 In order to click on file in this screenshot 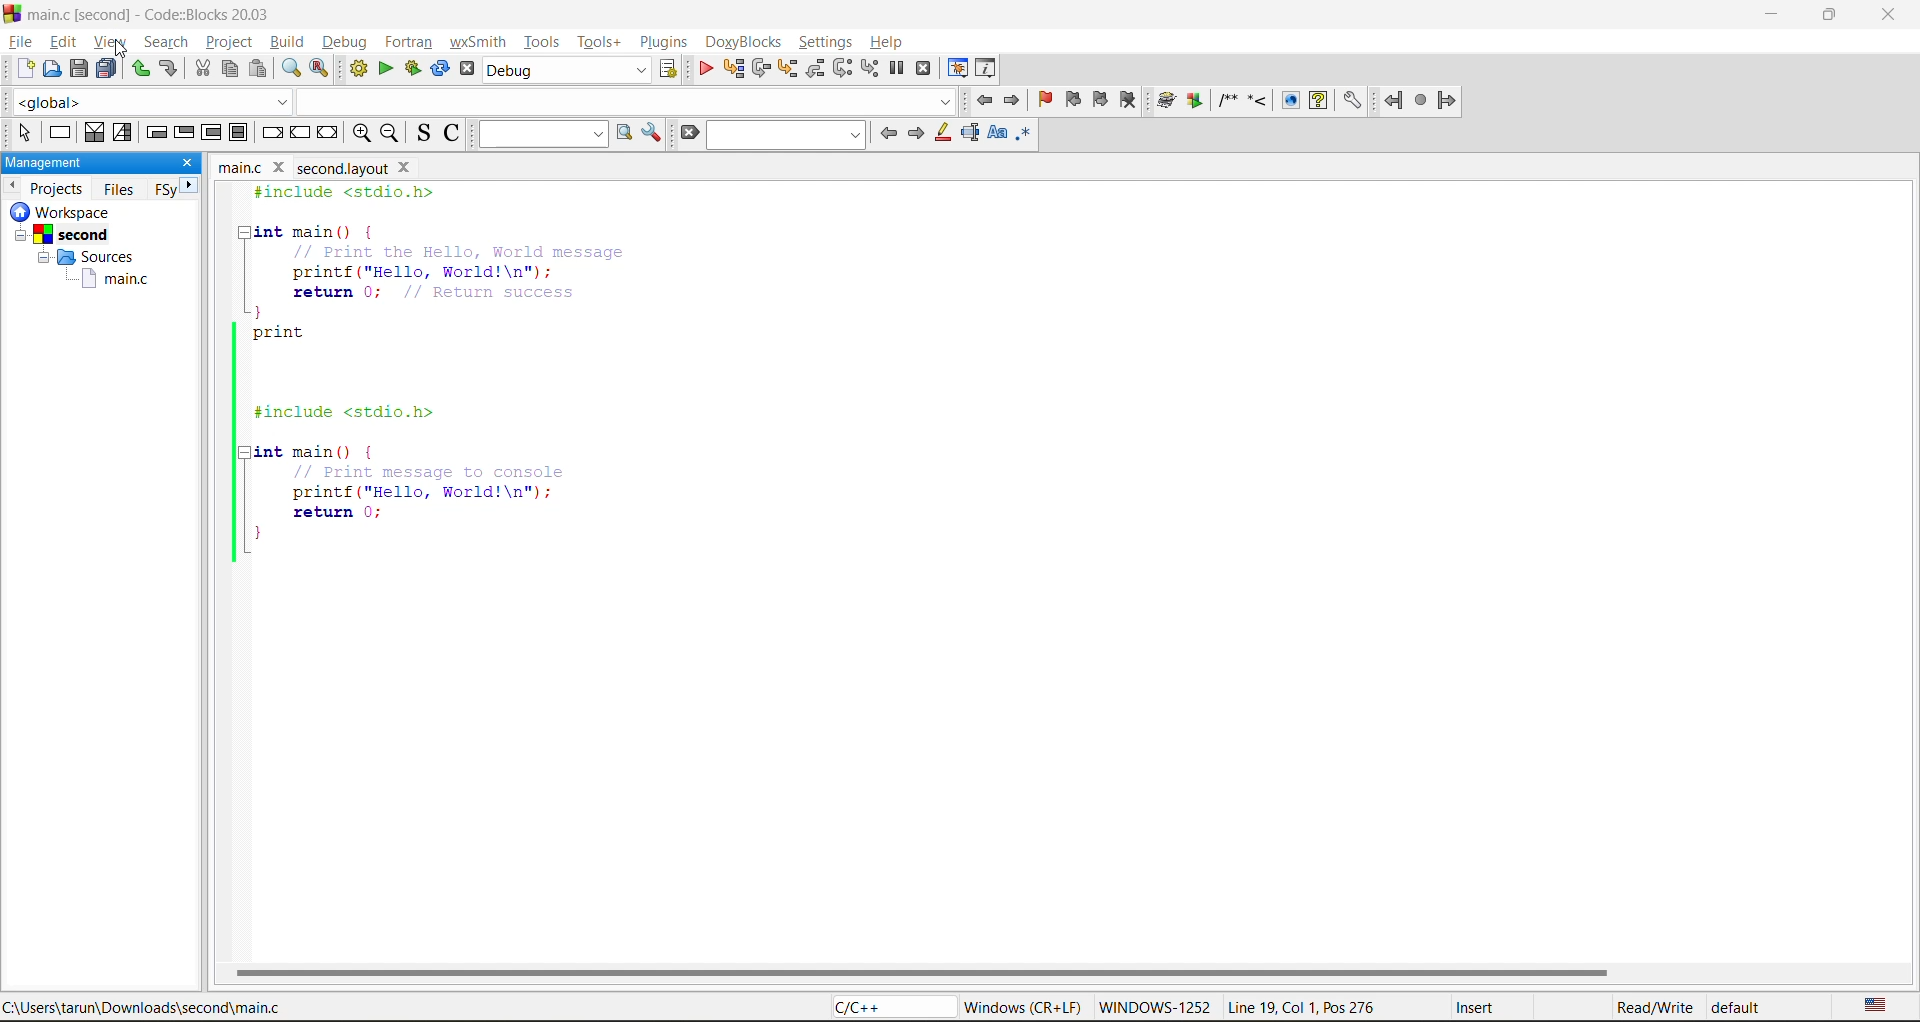, I will do `click(22, 39)`.